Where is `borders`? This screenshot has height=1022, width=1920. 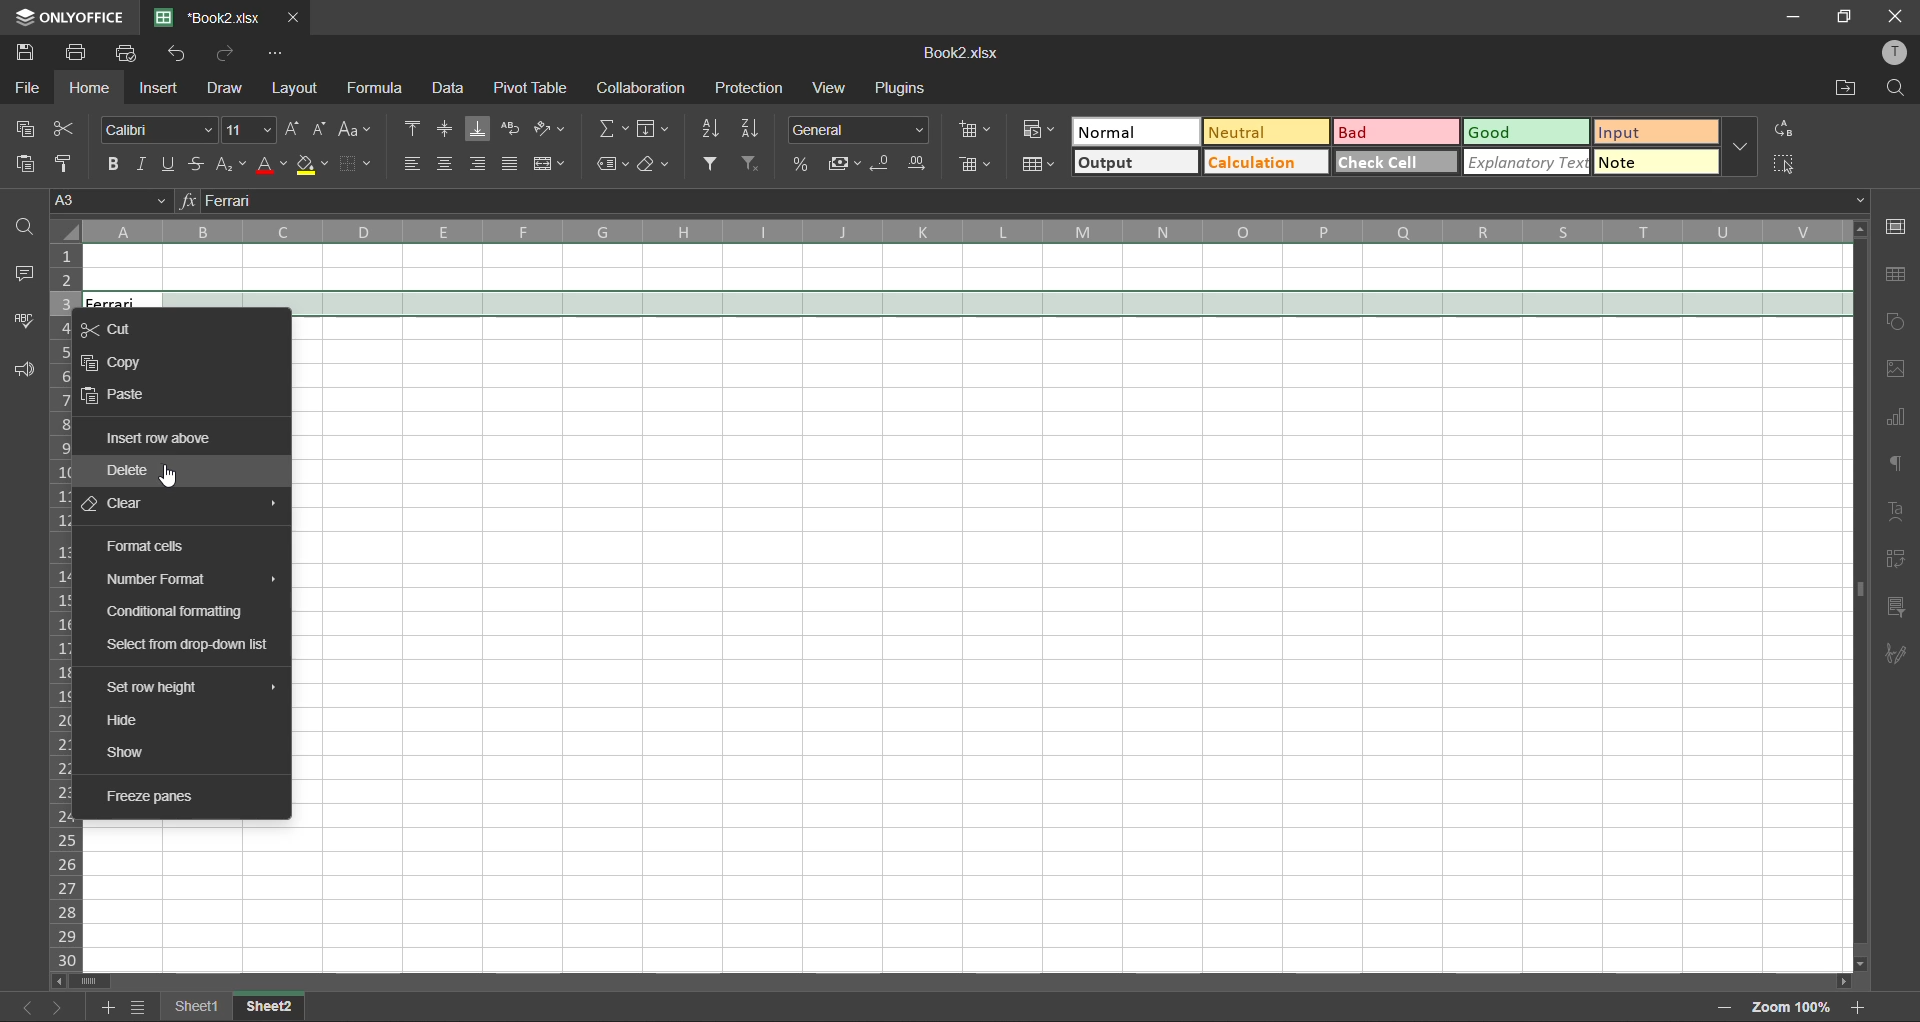 borders is located at coordinates (353, 163).